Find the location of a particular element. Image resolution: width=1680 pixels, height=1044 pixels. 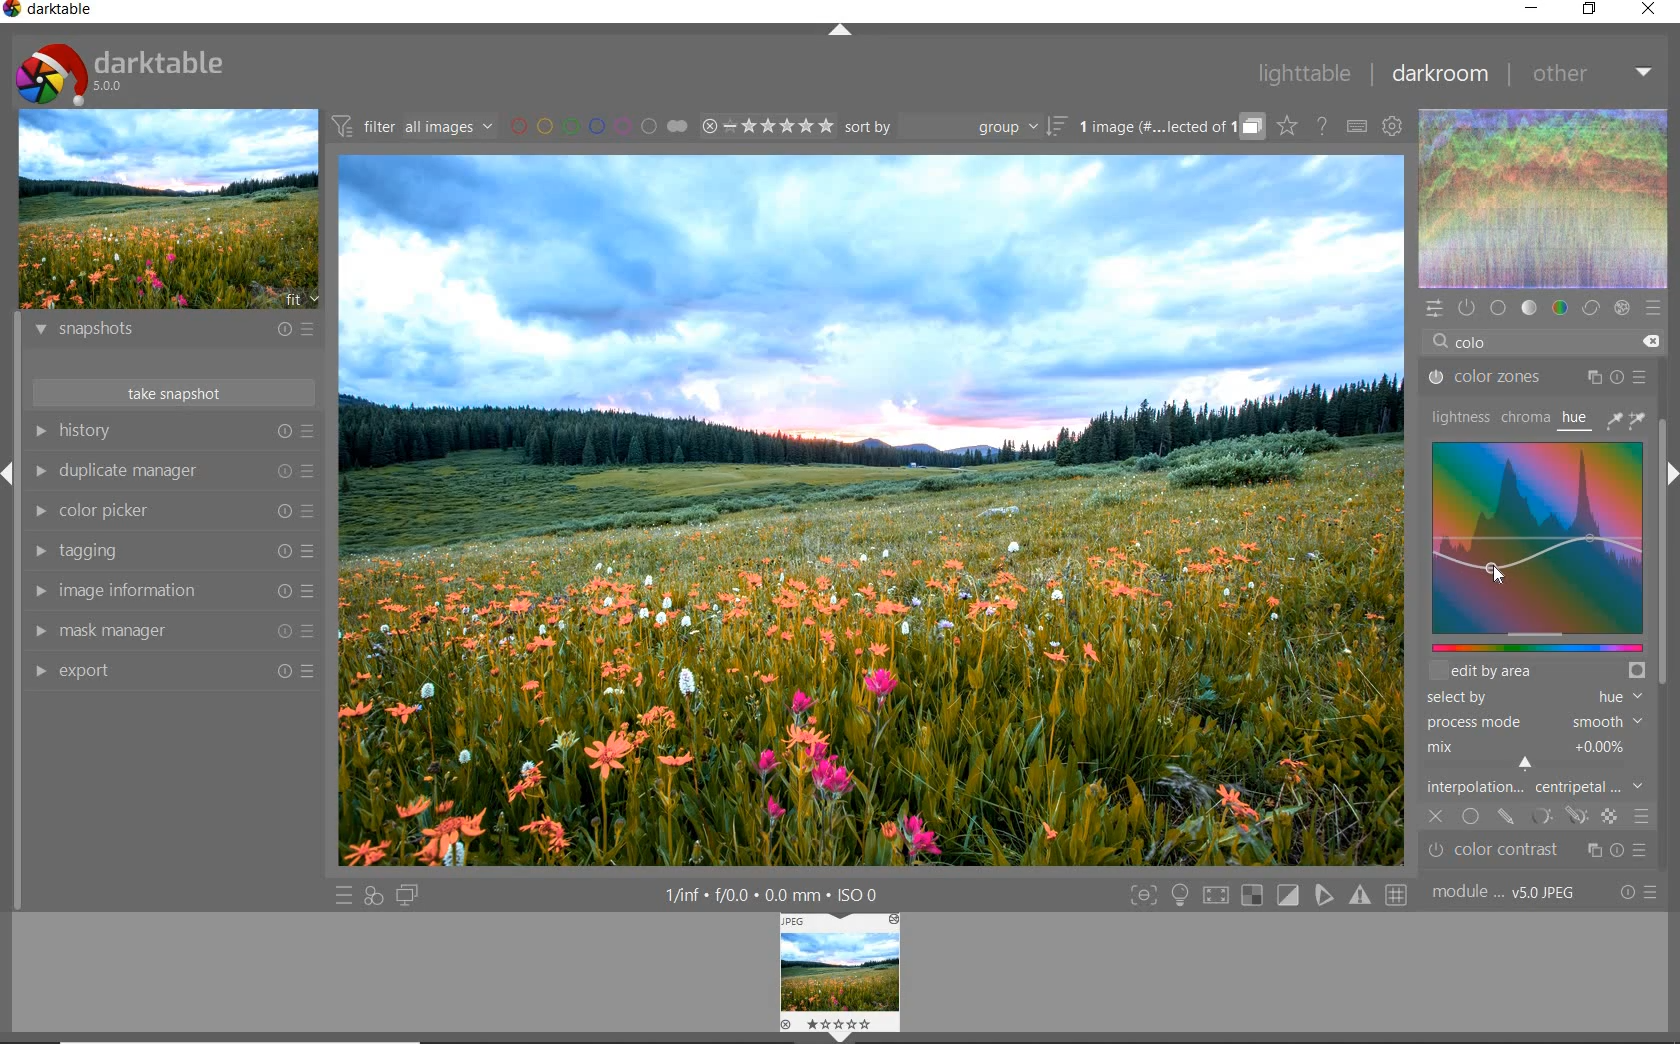

uniformly is located at coordinates (1472, 817).